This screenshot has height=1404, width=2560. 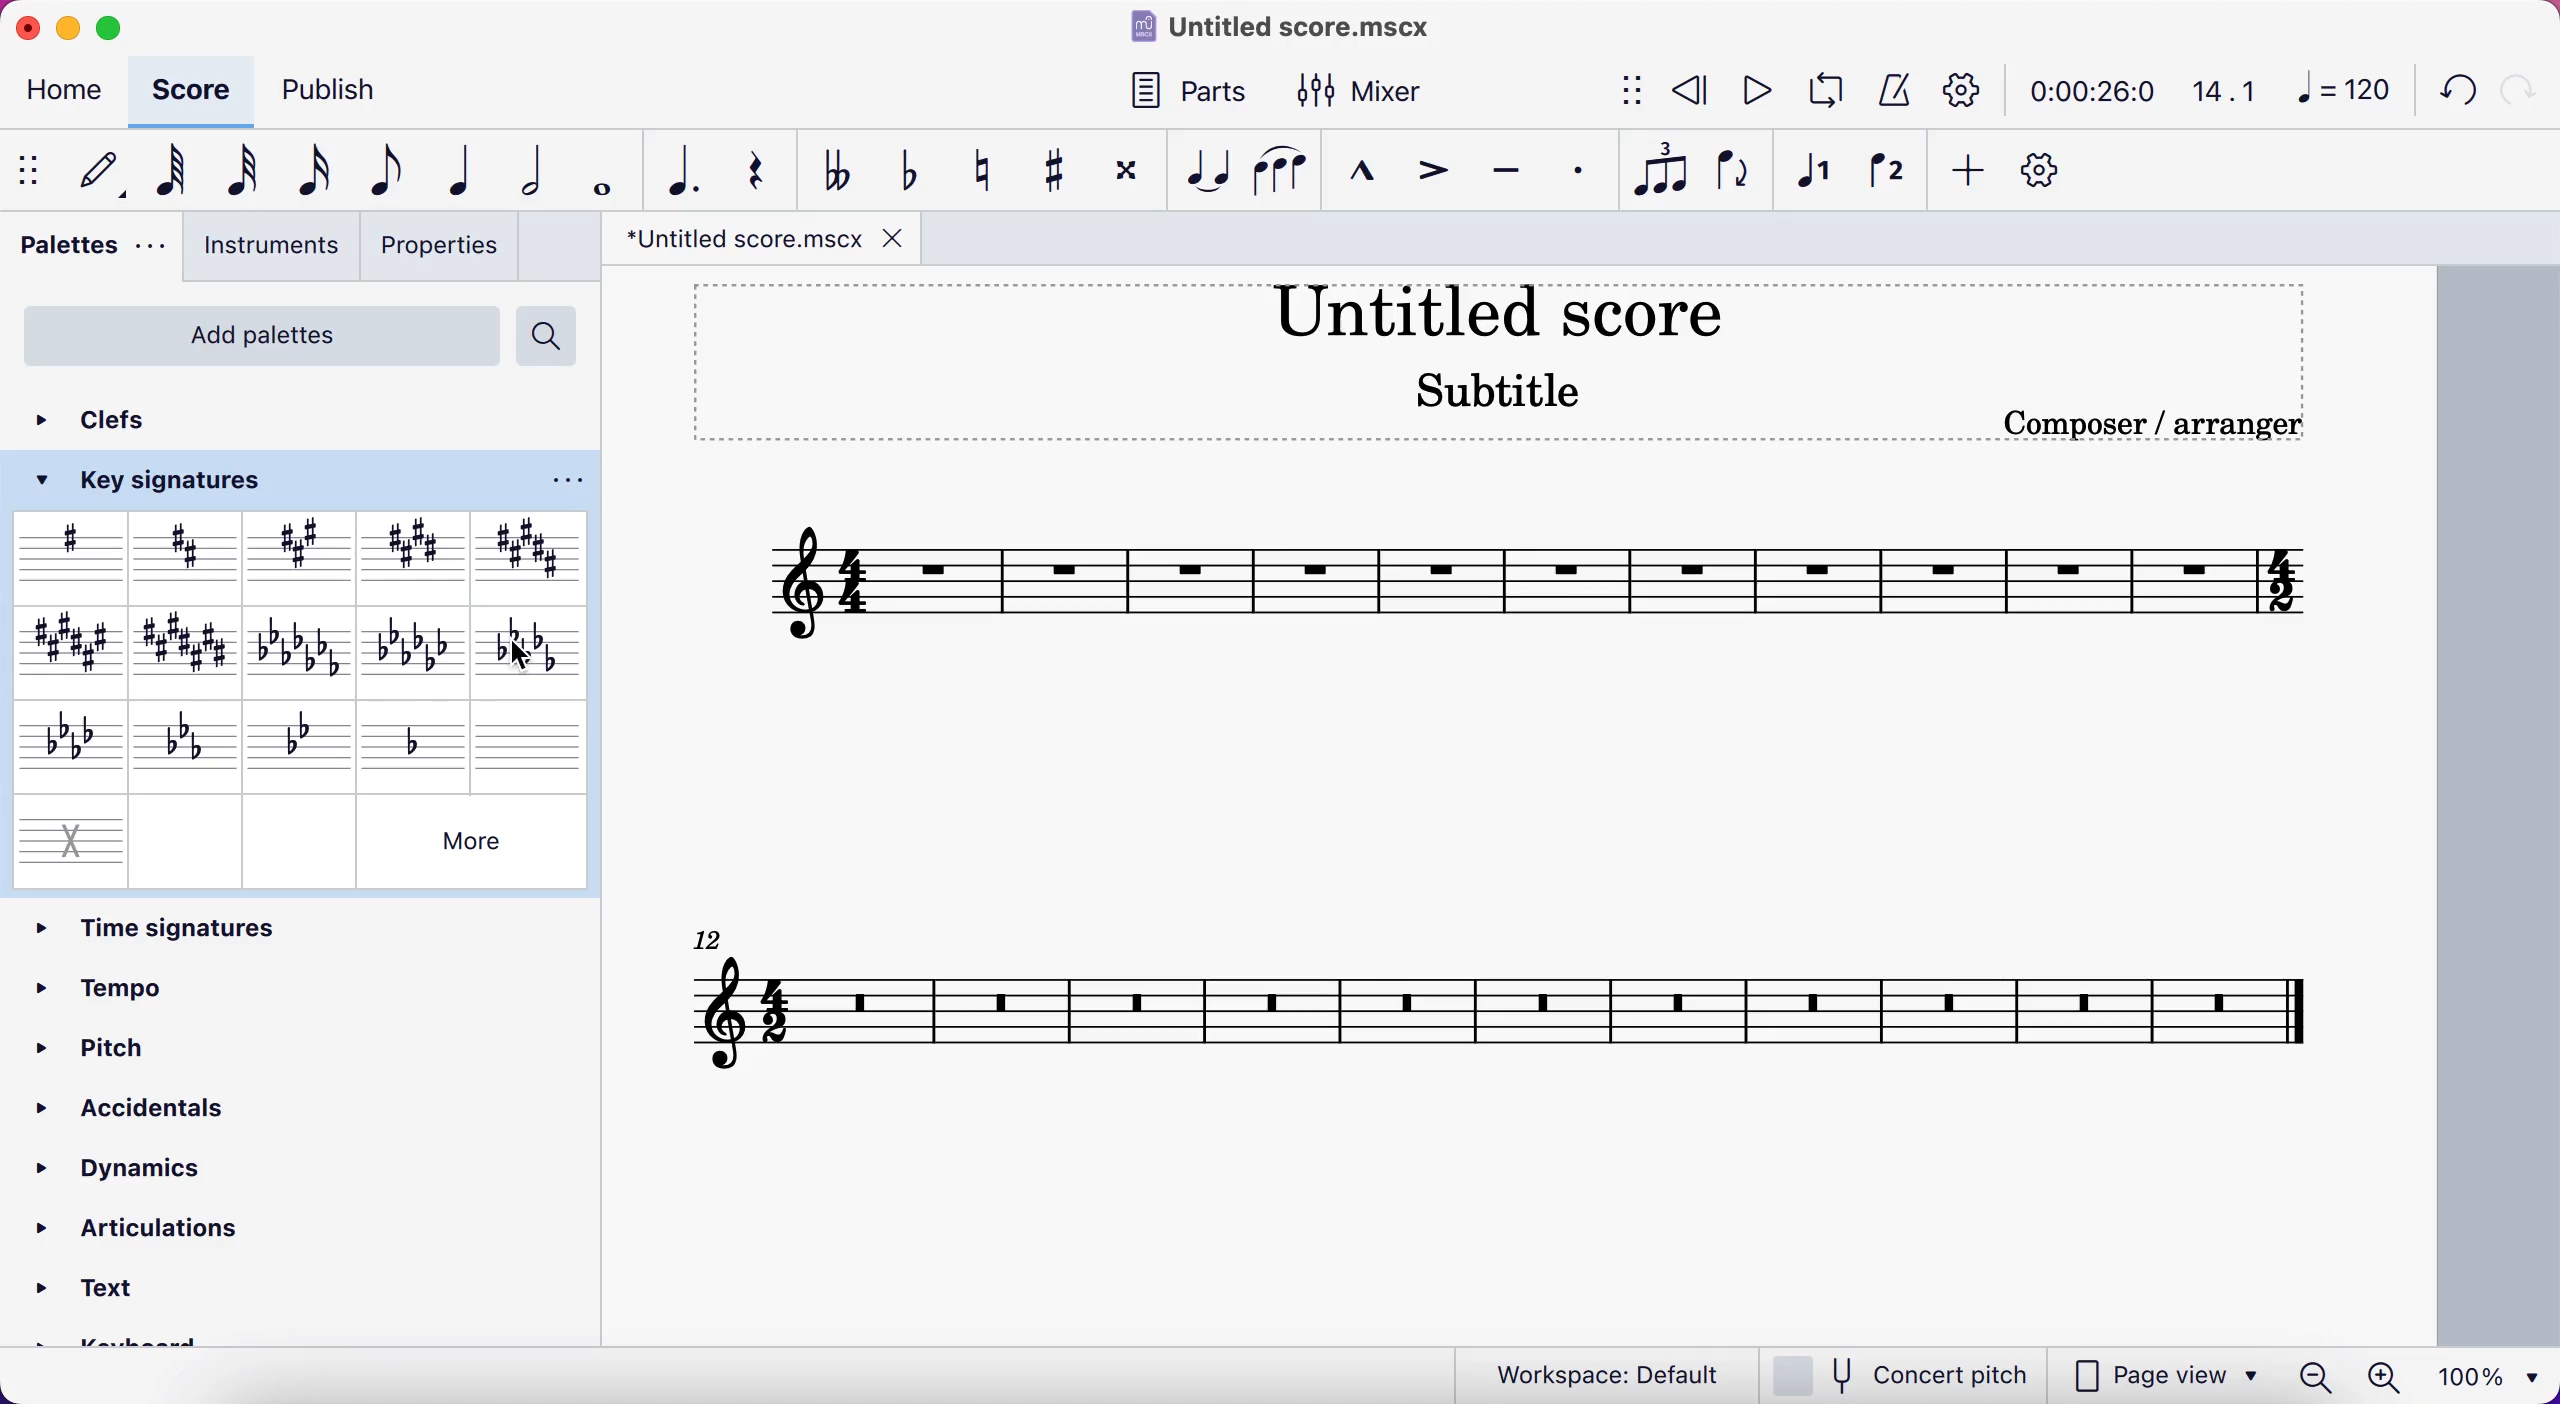 I want to click on key signature, so click(x=166, y=481).